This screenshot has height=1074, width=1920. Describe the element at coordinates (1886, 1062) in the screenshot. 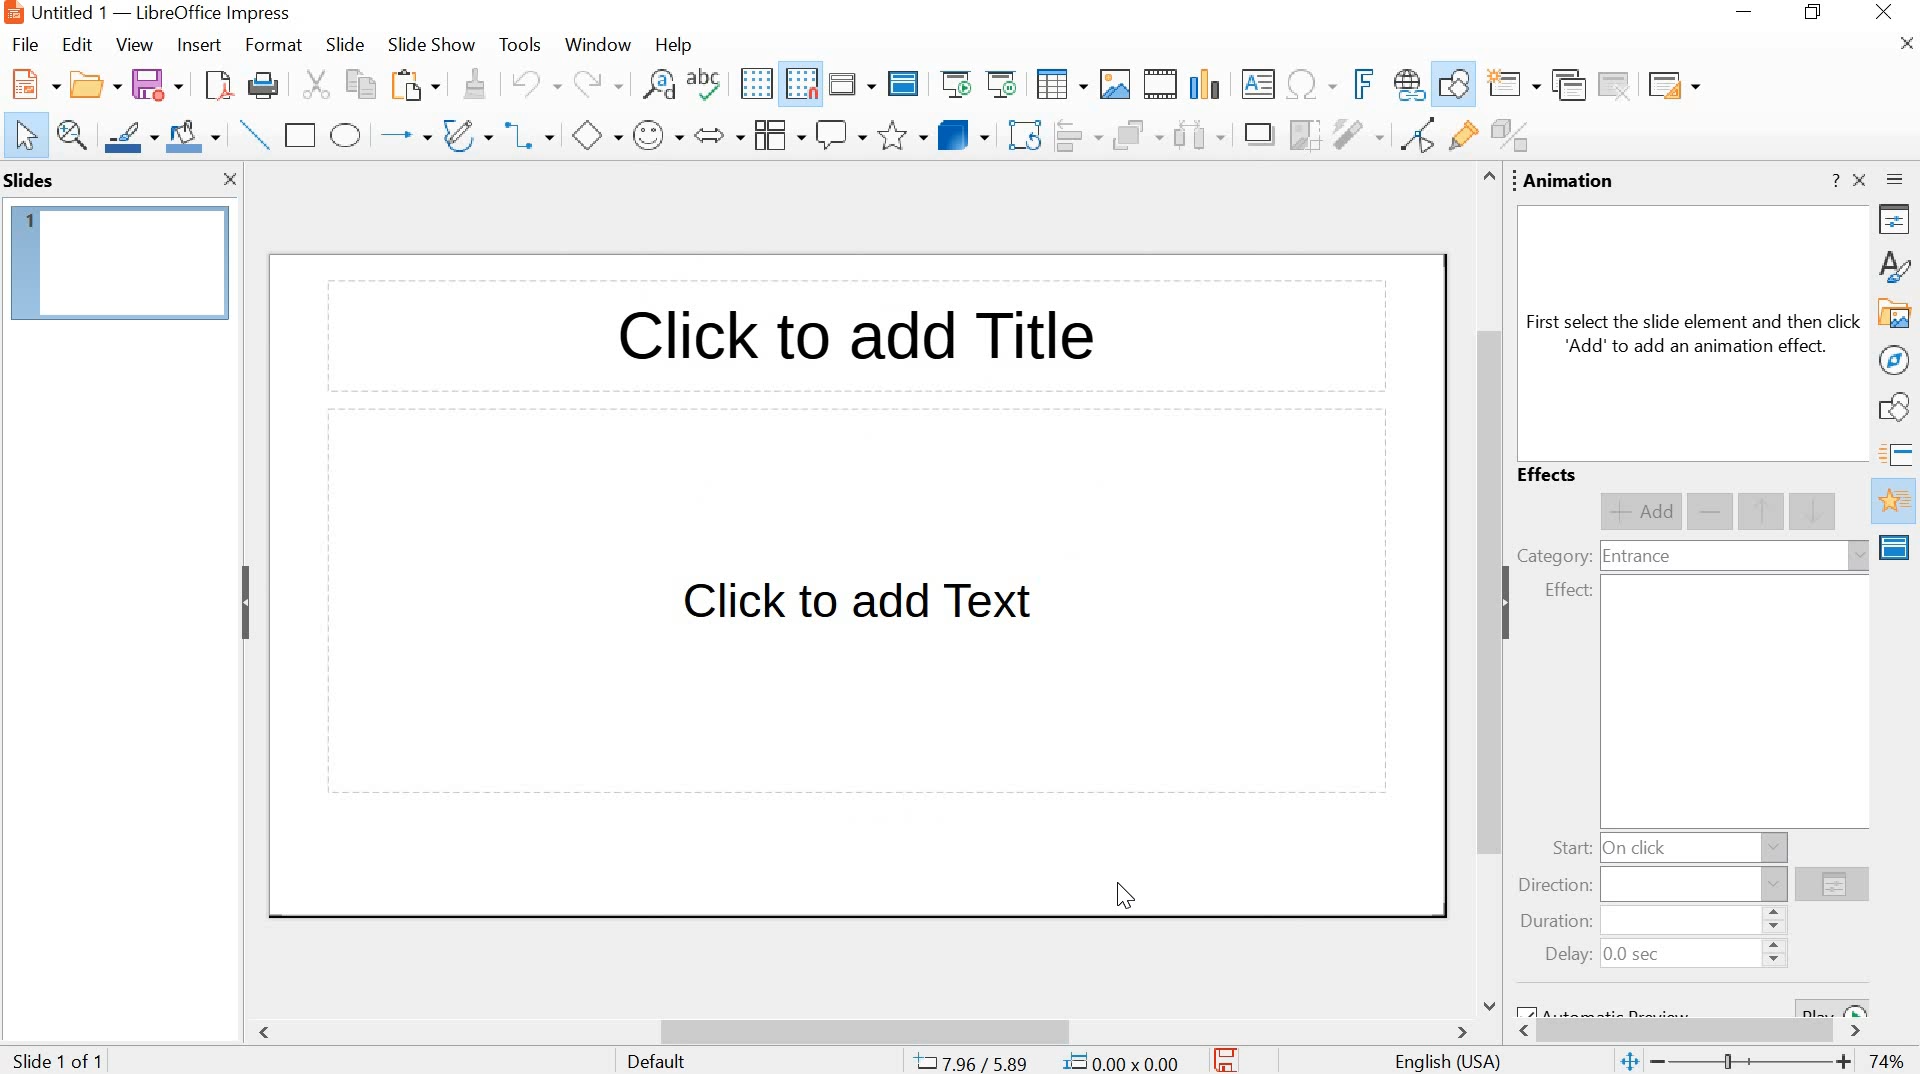

I see `zoom percent` at that location.